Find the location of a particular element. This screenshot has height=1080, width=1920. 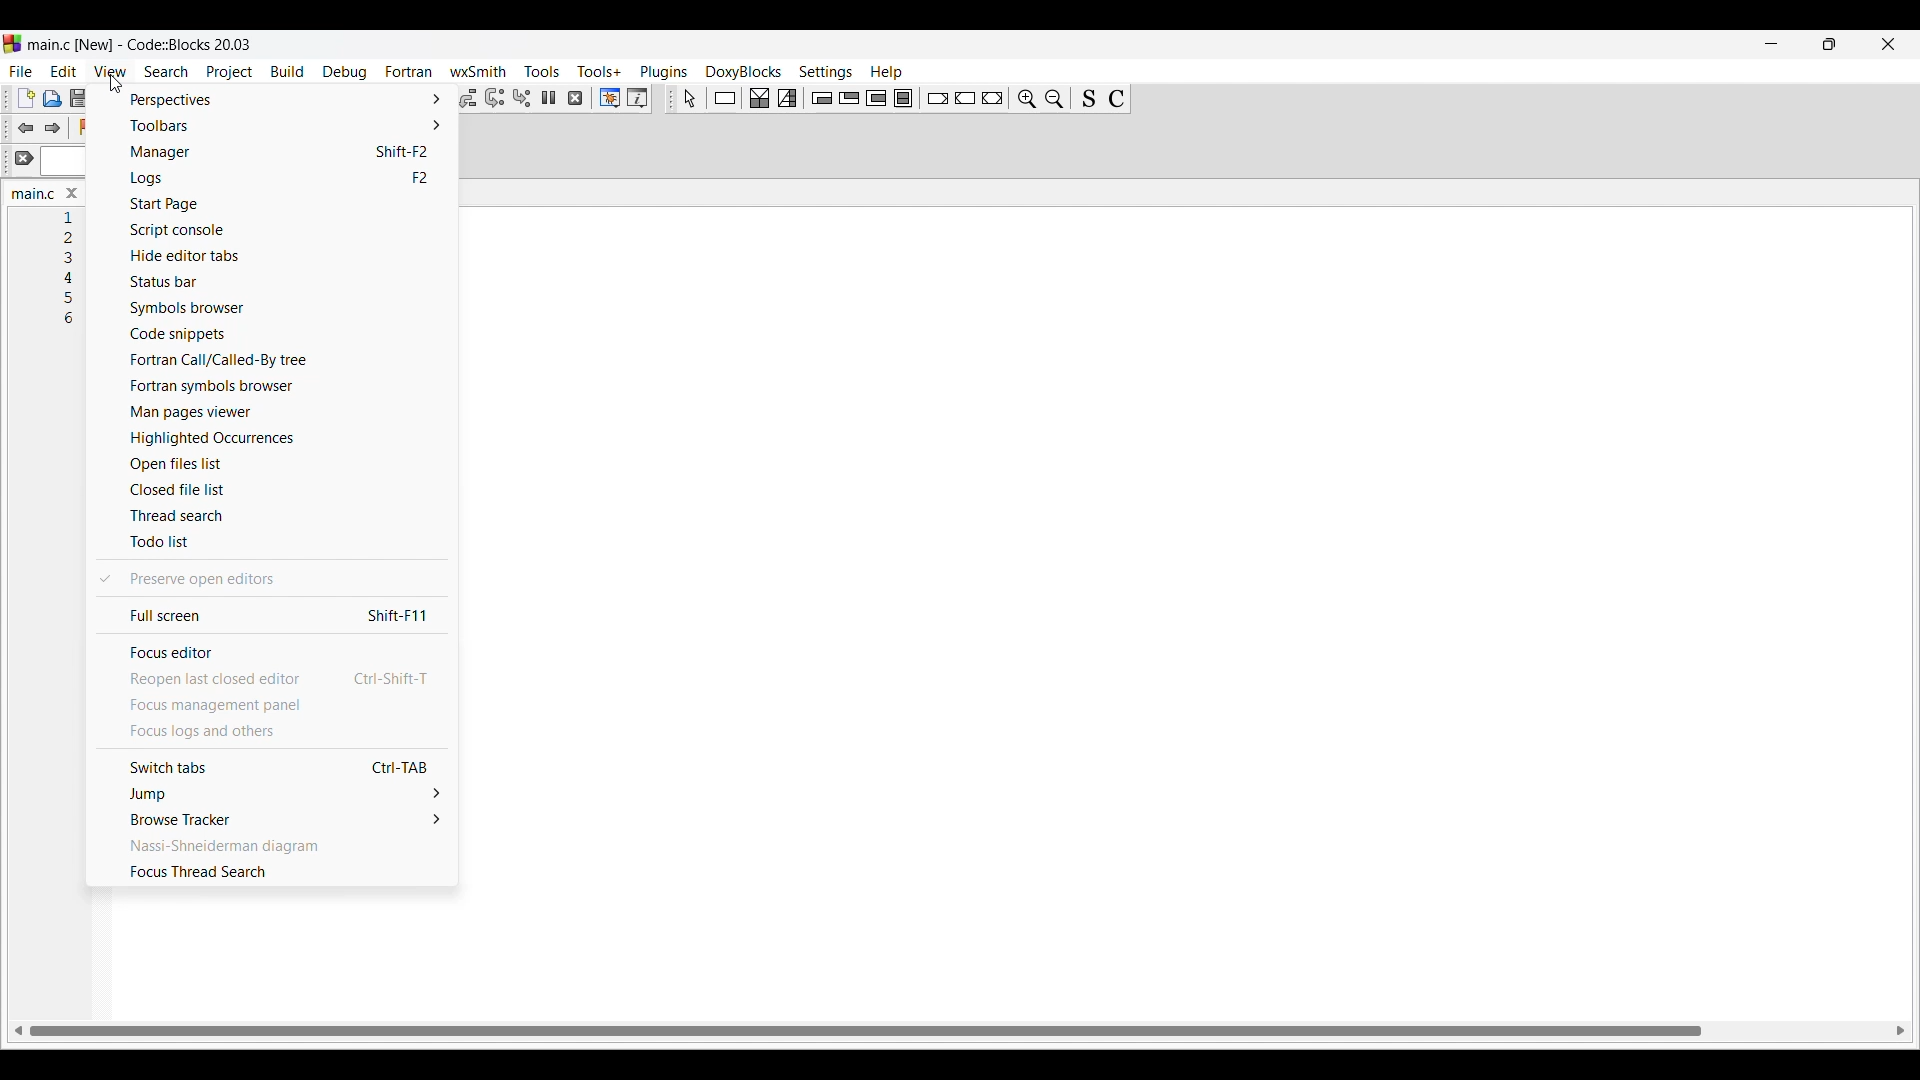

Minimize is located at coordinates (1771, 44).